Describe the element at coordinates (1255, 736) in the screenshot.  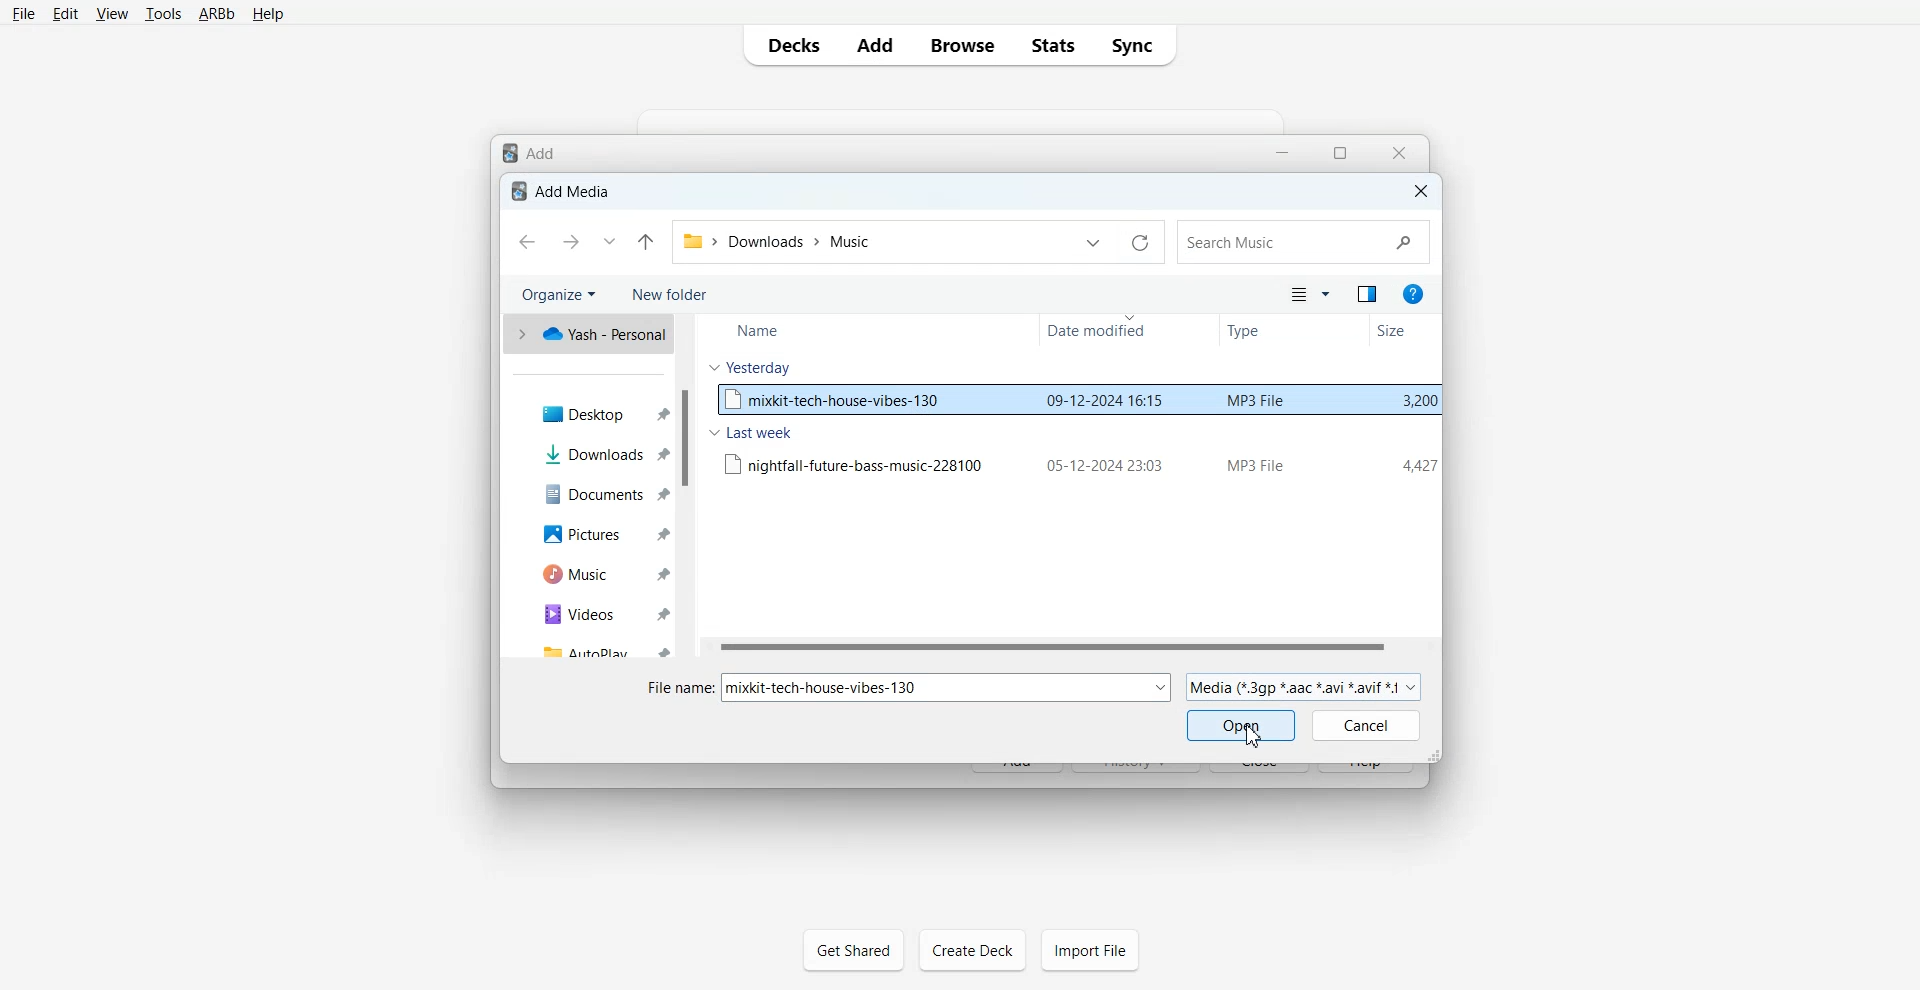
I see `Cursor` at that location.